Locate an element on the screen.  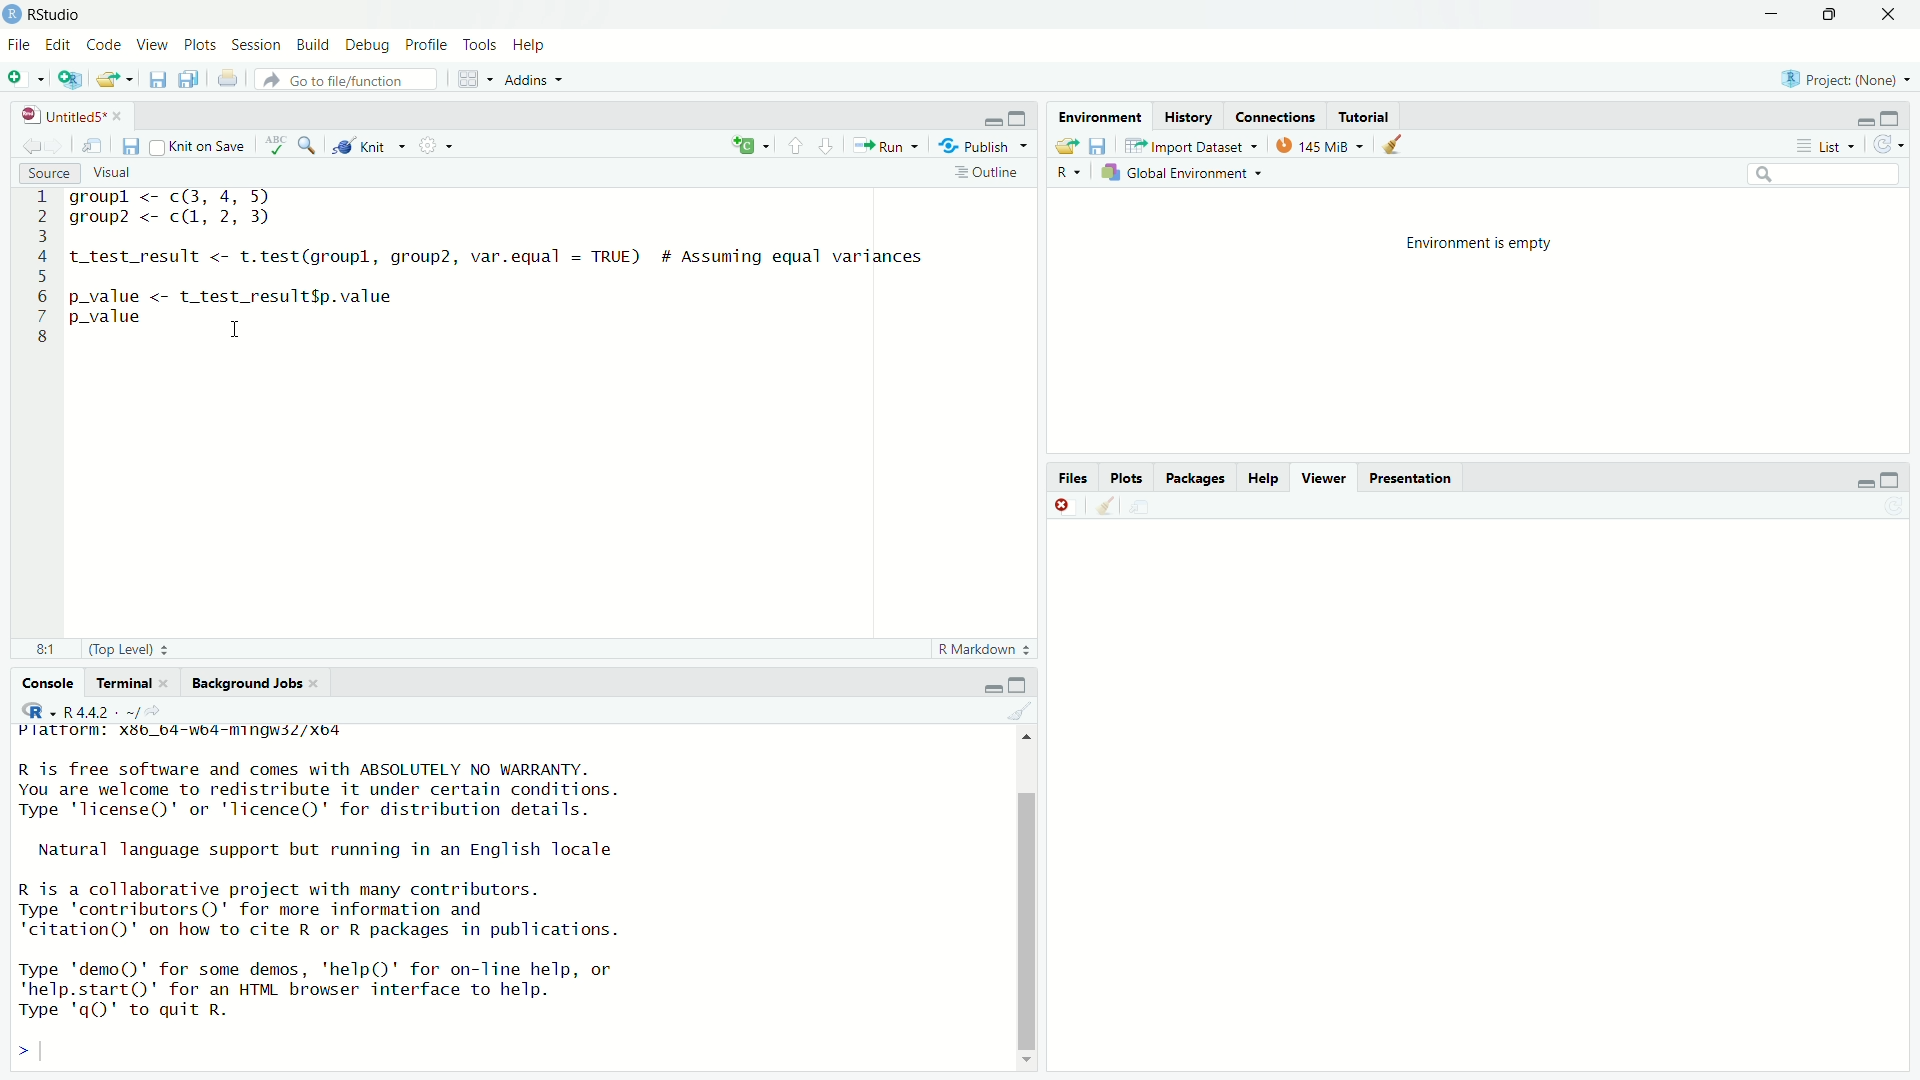
Help is located at coordinates (1263, 478).